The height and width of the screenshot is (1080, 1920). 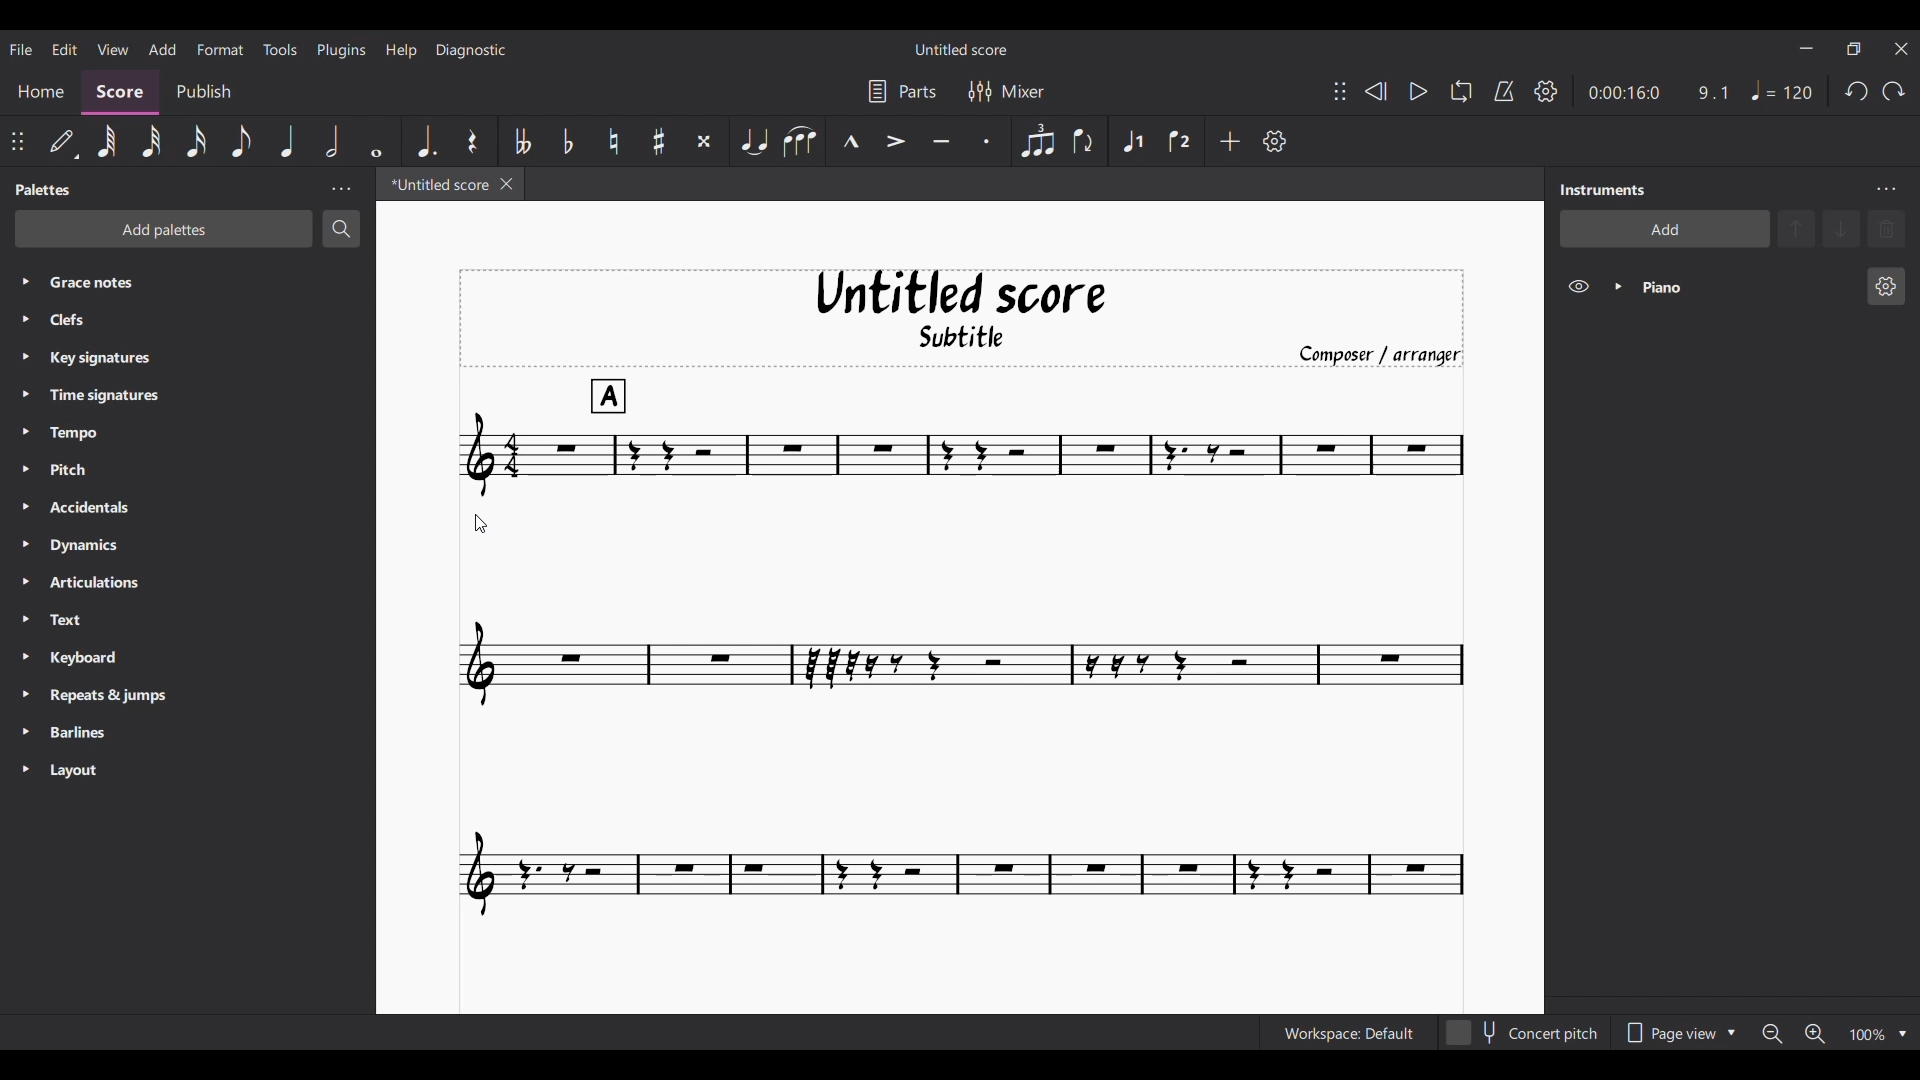 What do you see at coordinates (124, 90) in the screenshot?
I see `Score section, current selection highlighted` at bounding box center [124, 90].